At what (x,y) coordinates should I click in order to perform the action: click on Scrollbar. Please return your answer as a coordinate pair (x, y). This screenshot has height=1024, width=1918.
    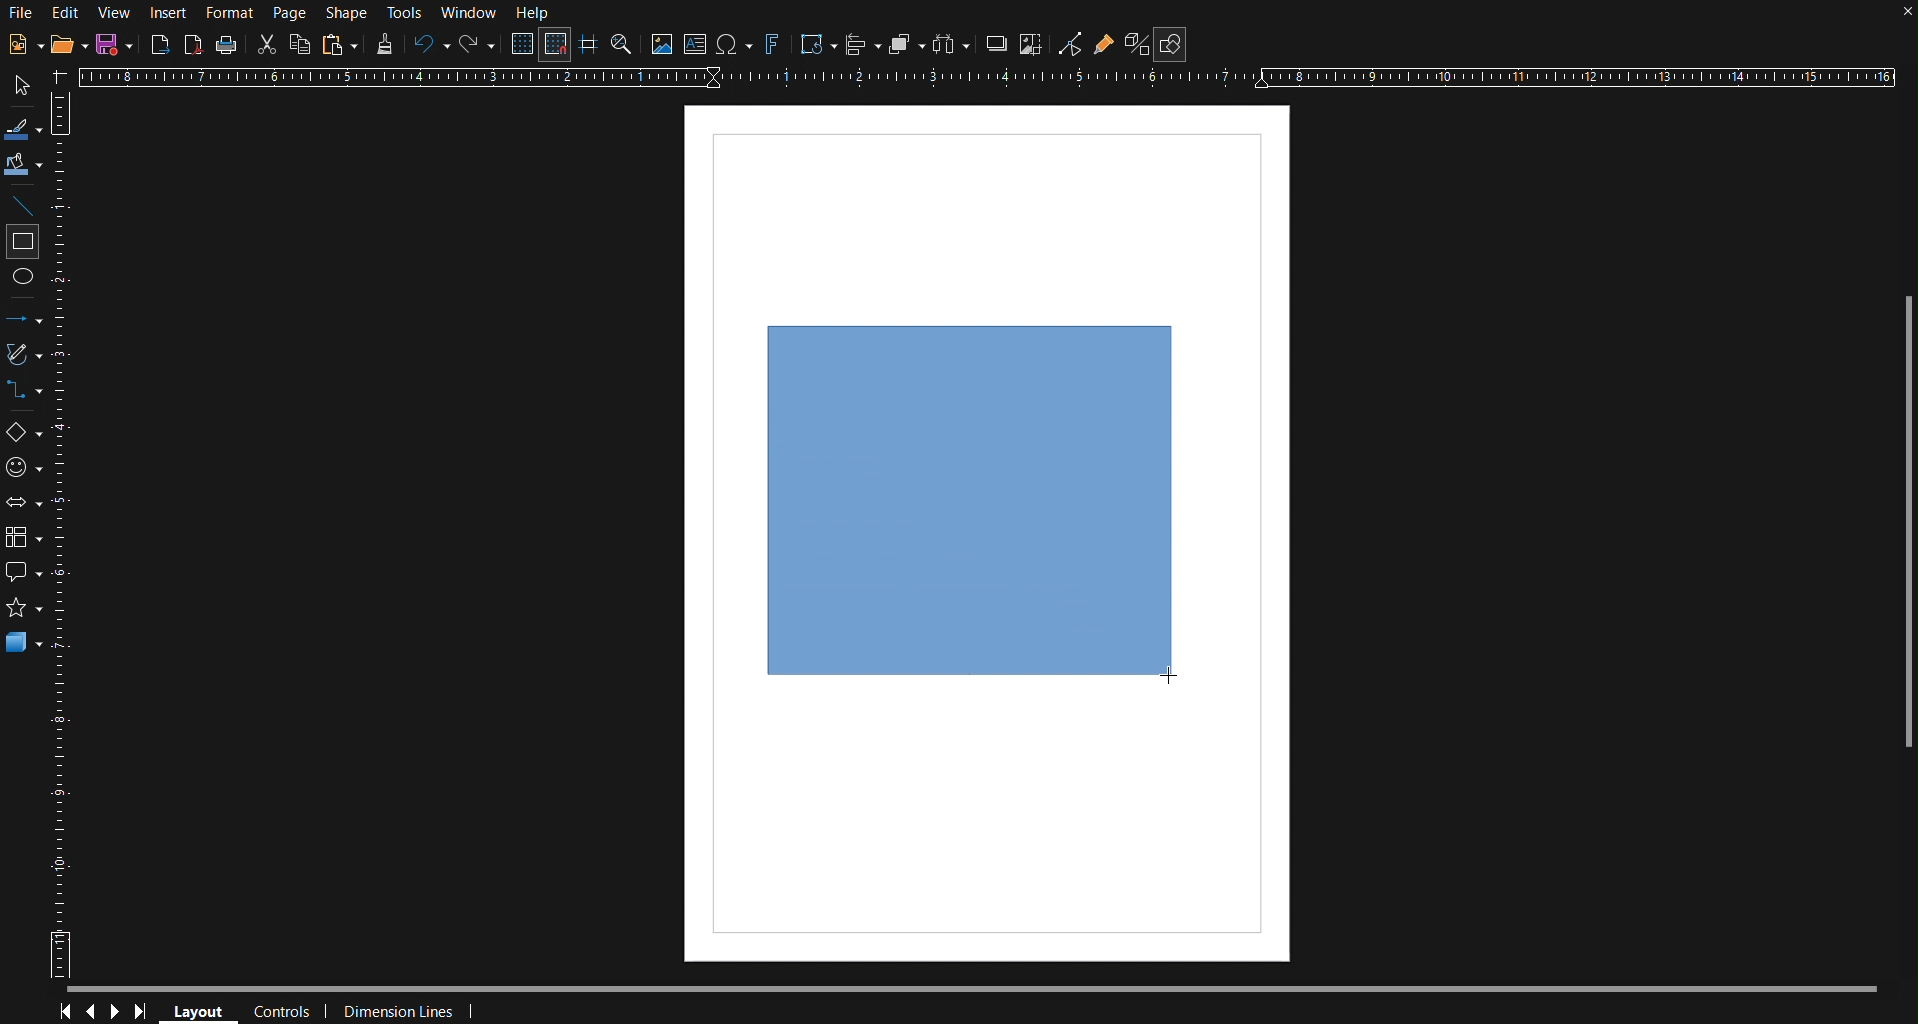
    Looking at the image, I should click on (1906, 532).